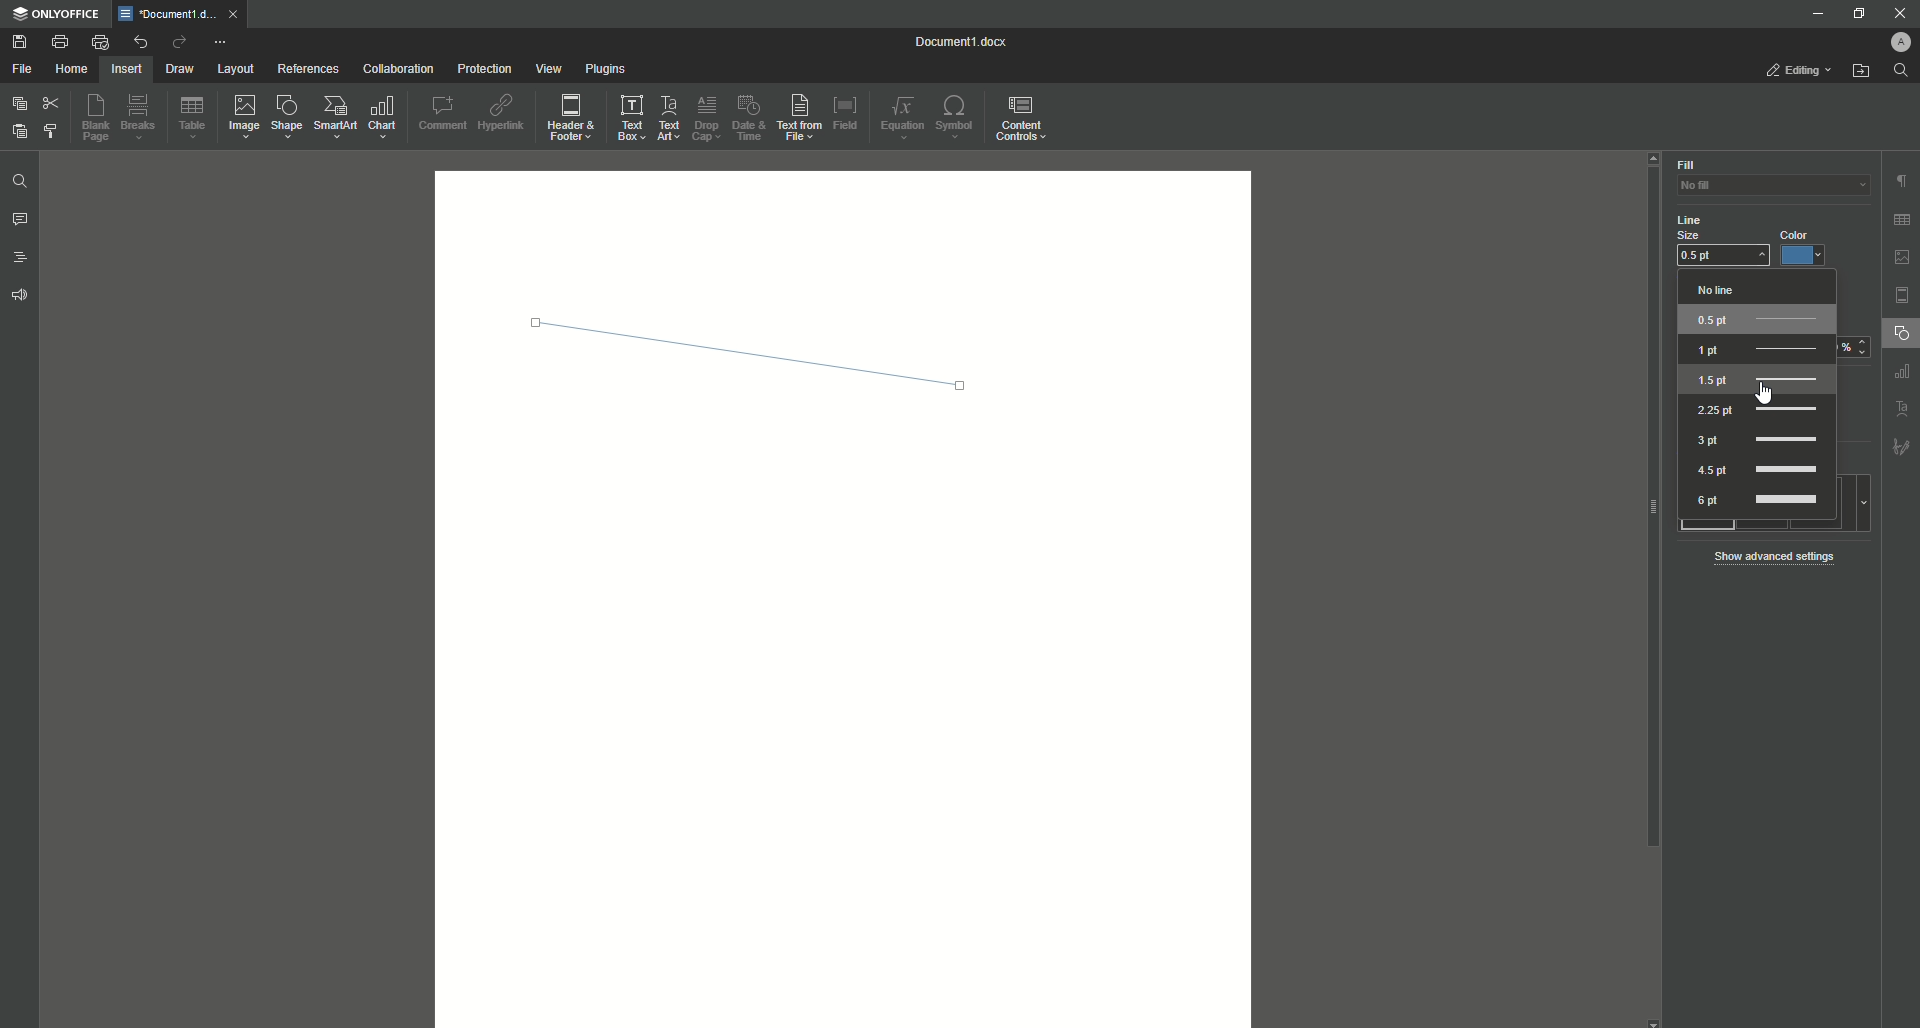  Describe the element at coordinates (50, 103) in the screenshot. I see `Cut` at that location.